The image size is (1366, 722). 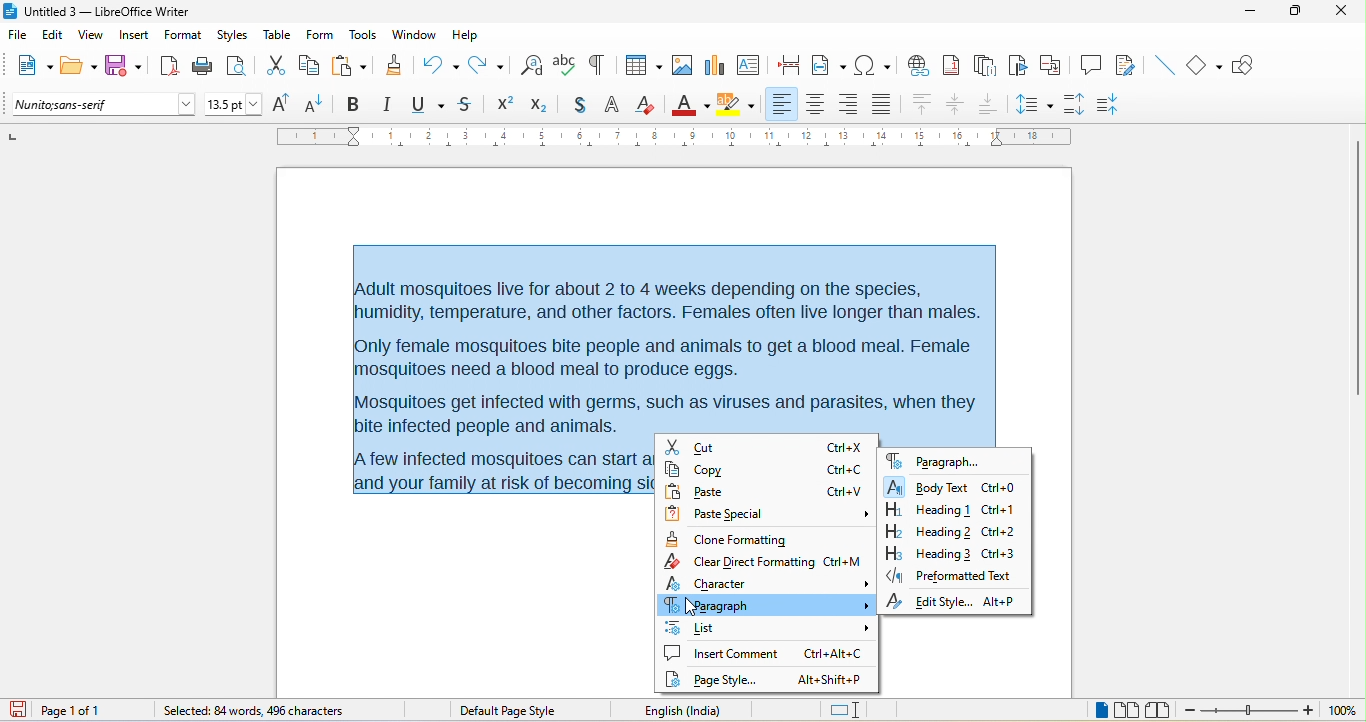 What do you see at coordinates (765, 604) in the screenshot?
I see `paragraph` at bounding box center [765, 604].